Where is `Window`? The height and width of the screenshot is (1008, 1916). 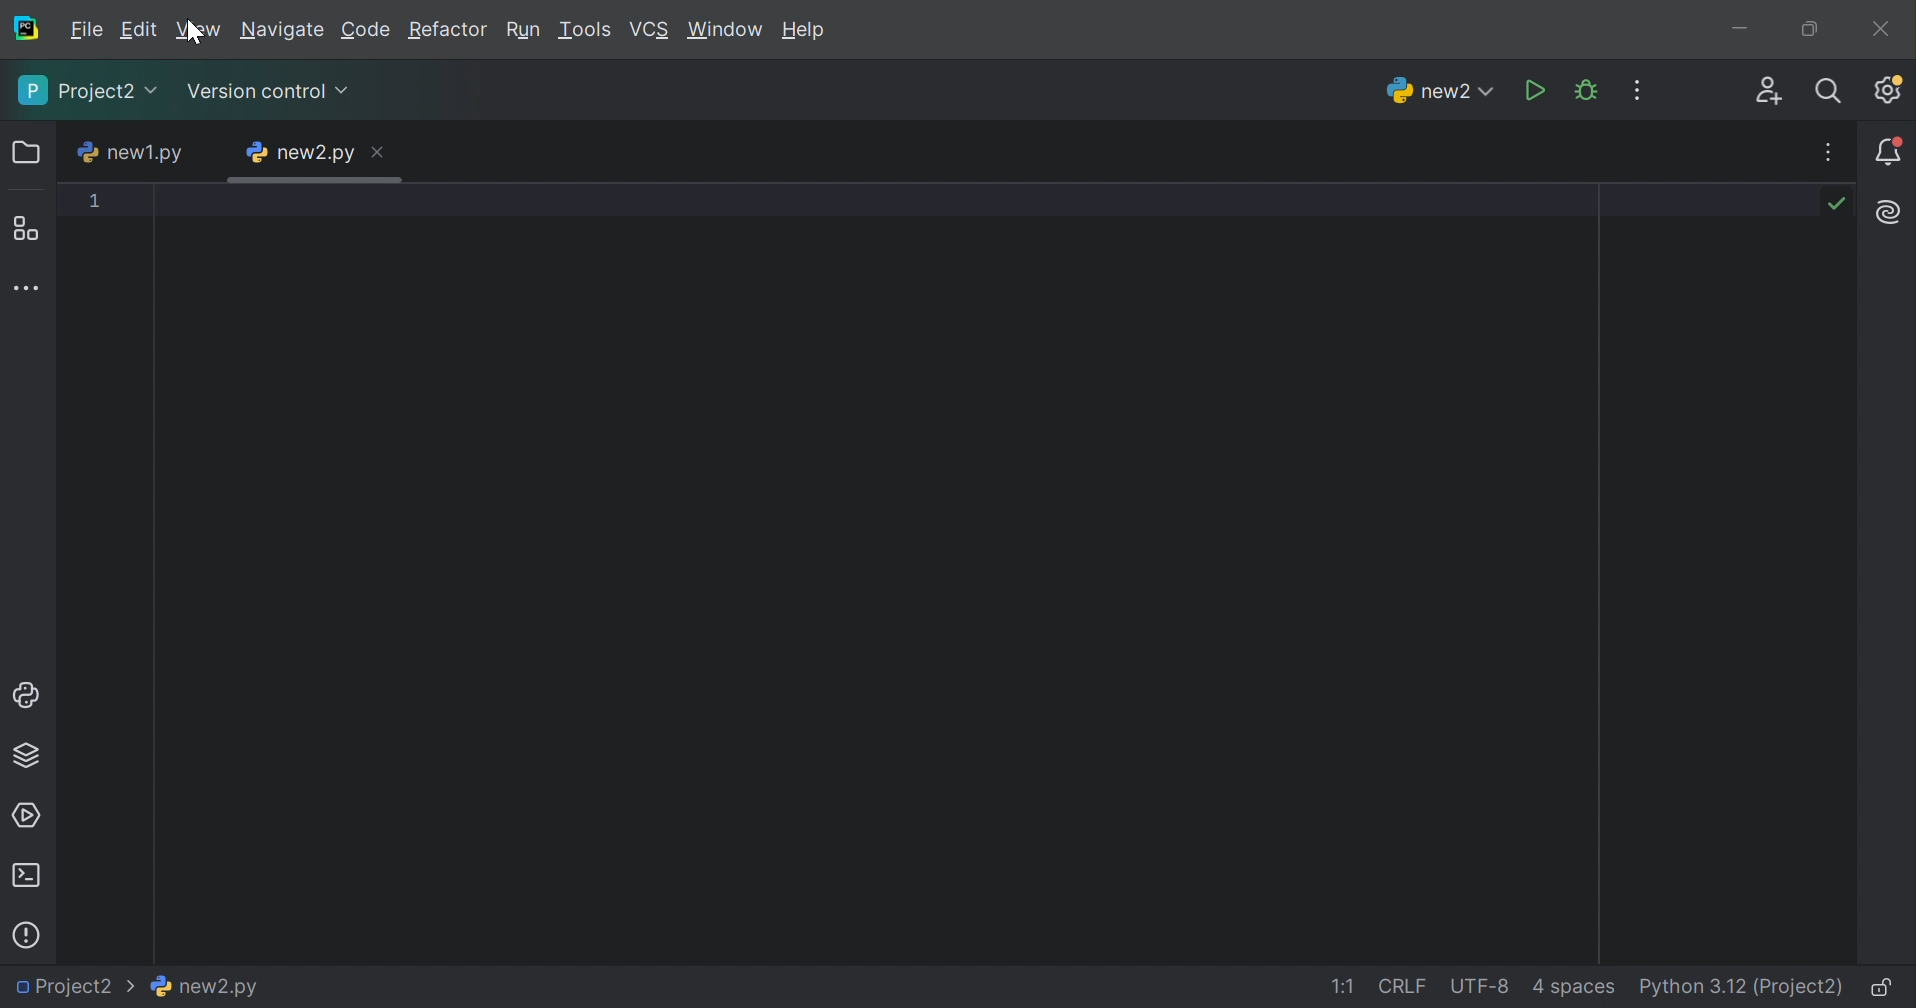
Window is located at coordinates (726, 31).